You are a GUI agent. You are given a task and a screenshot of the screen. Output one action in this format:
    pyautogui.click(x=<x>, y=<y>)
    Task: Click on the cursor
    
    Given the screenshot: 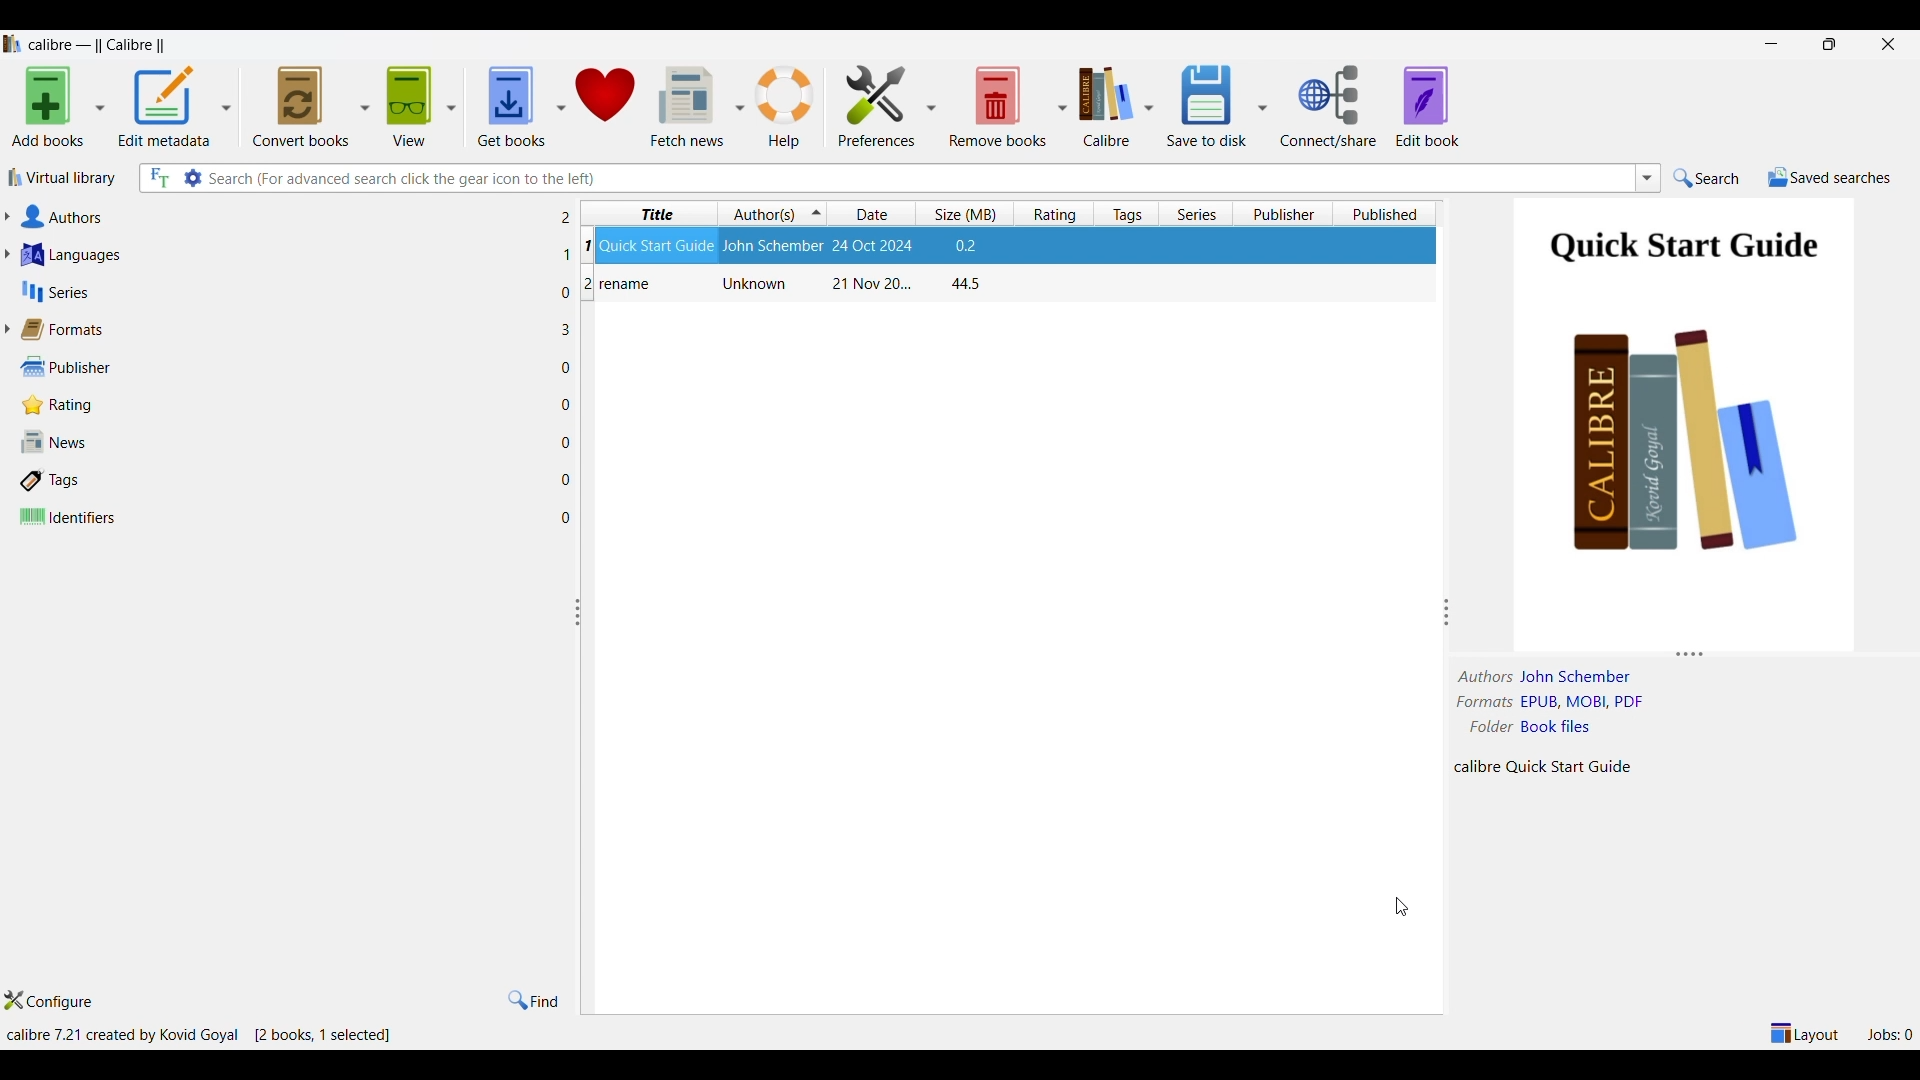 What is the action you would take?
    pyautogui.click(x=1406, y=911)
    